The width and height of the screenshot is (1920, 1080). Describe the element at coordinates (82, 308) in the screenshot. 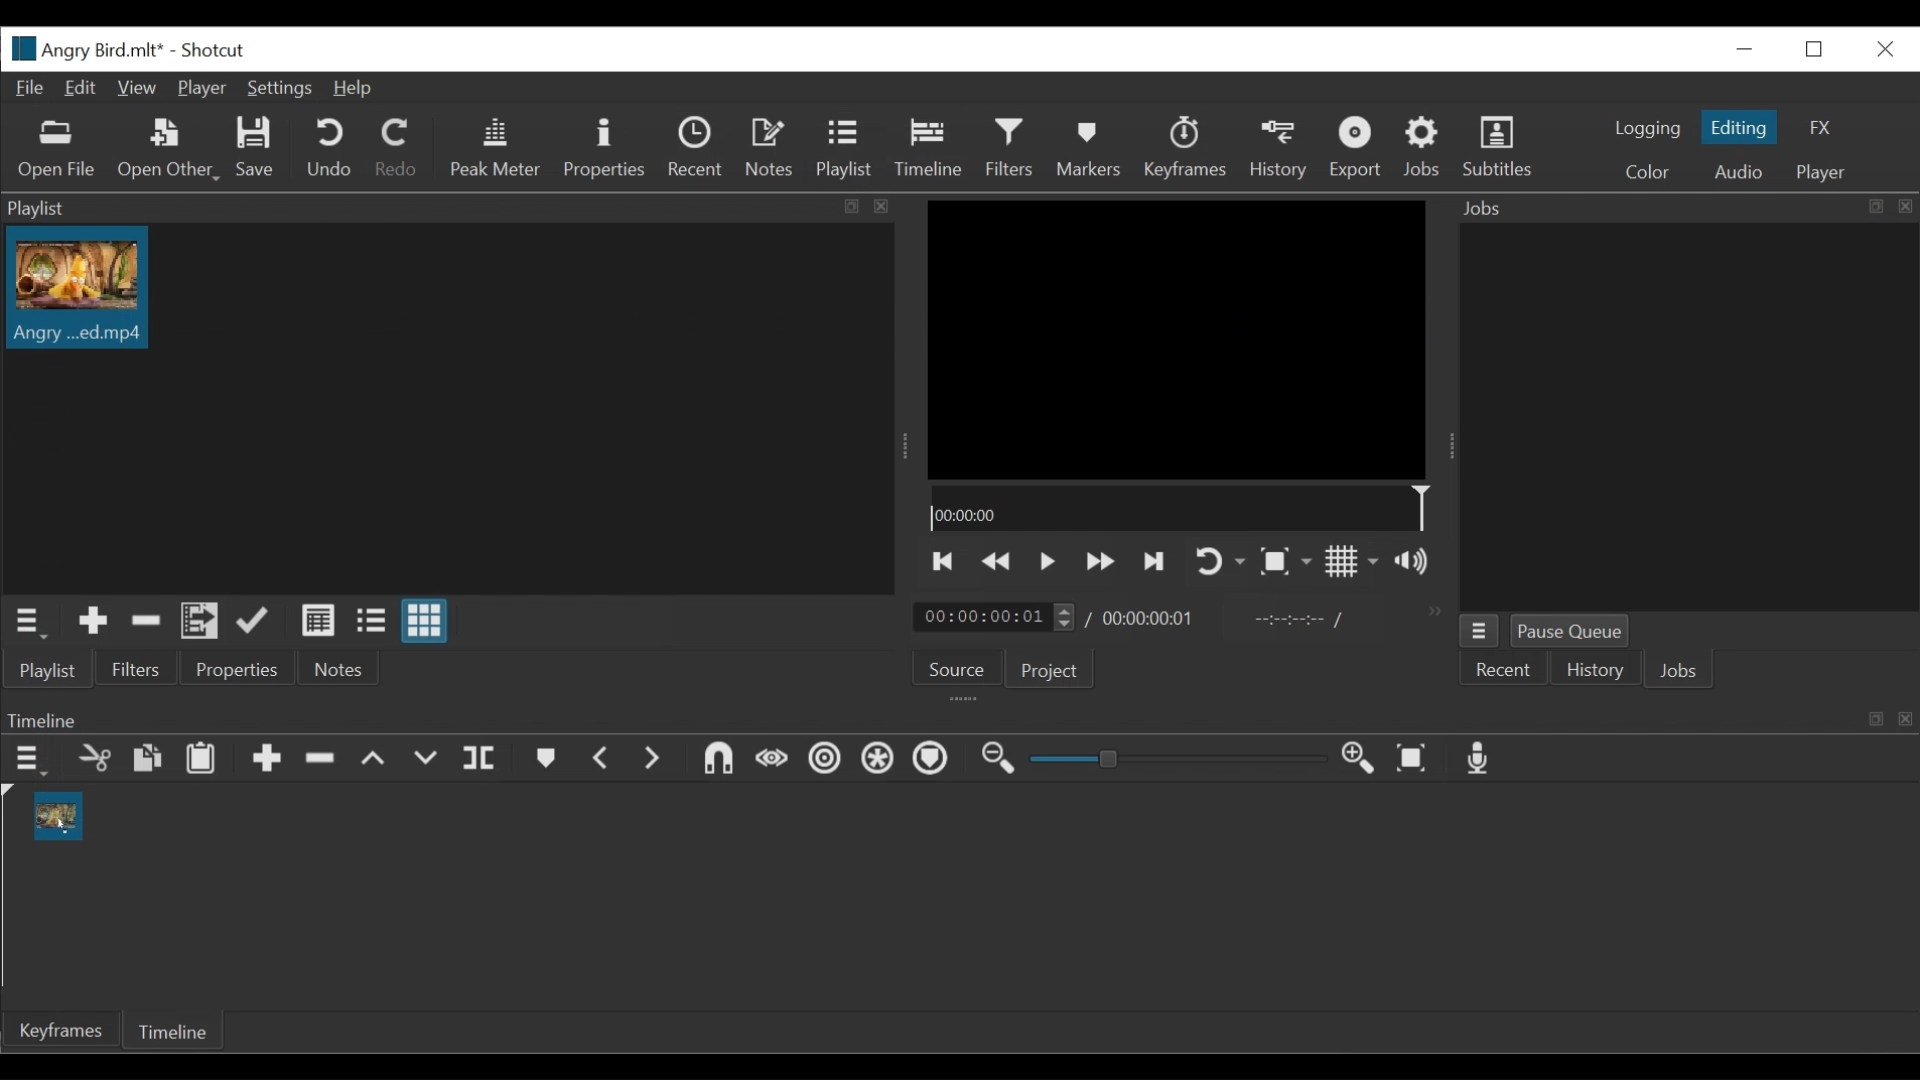

I see `Cursor` at that location.